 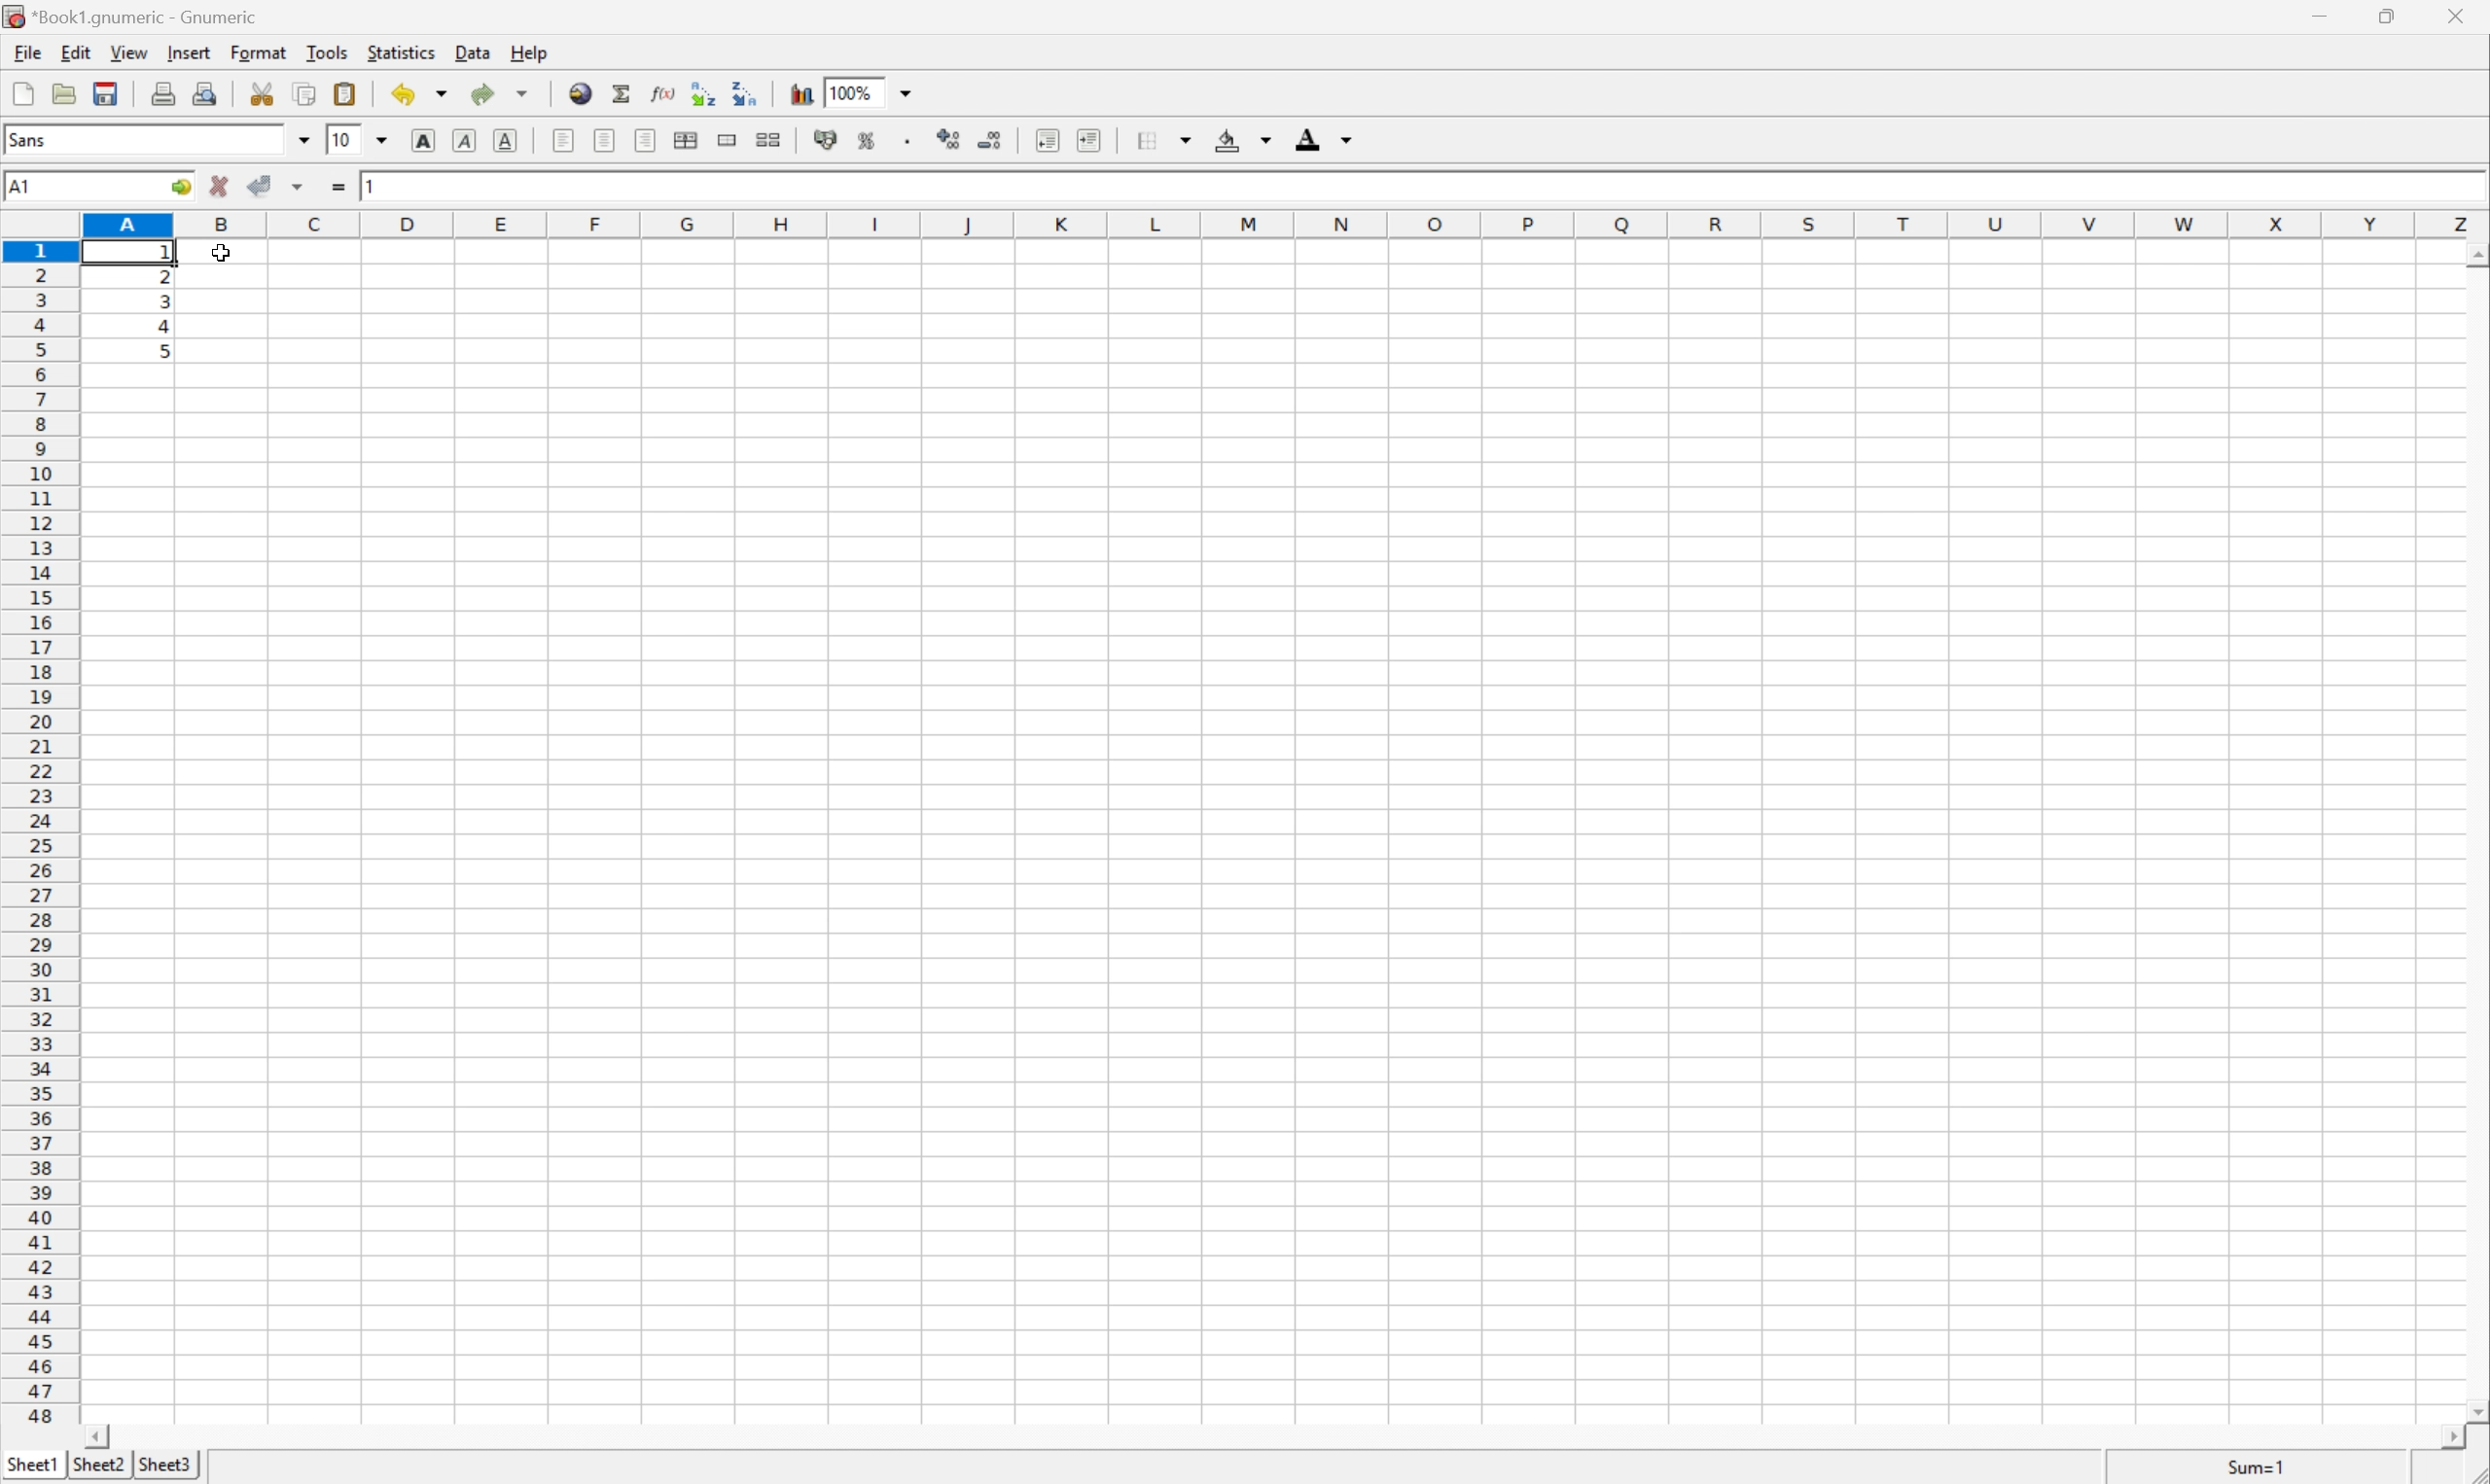 I want to click on Sheet1, so click(x=31, y=1465).